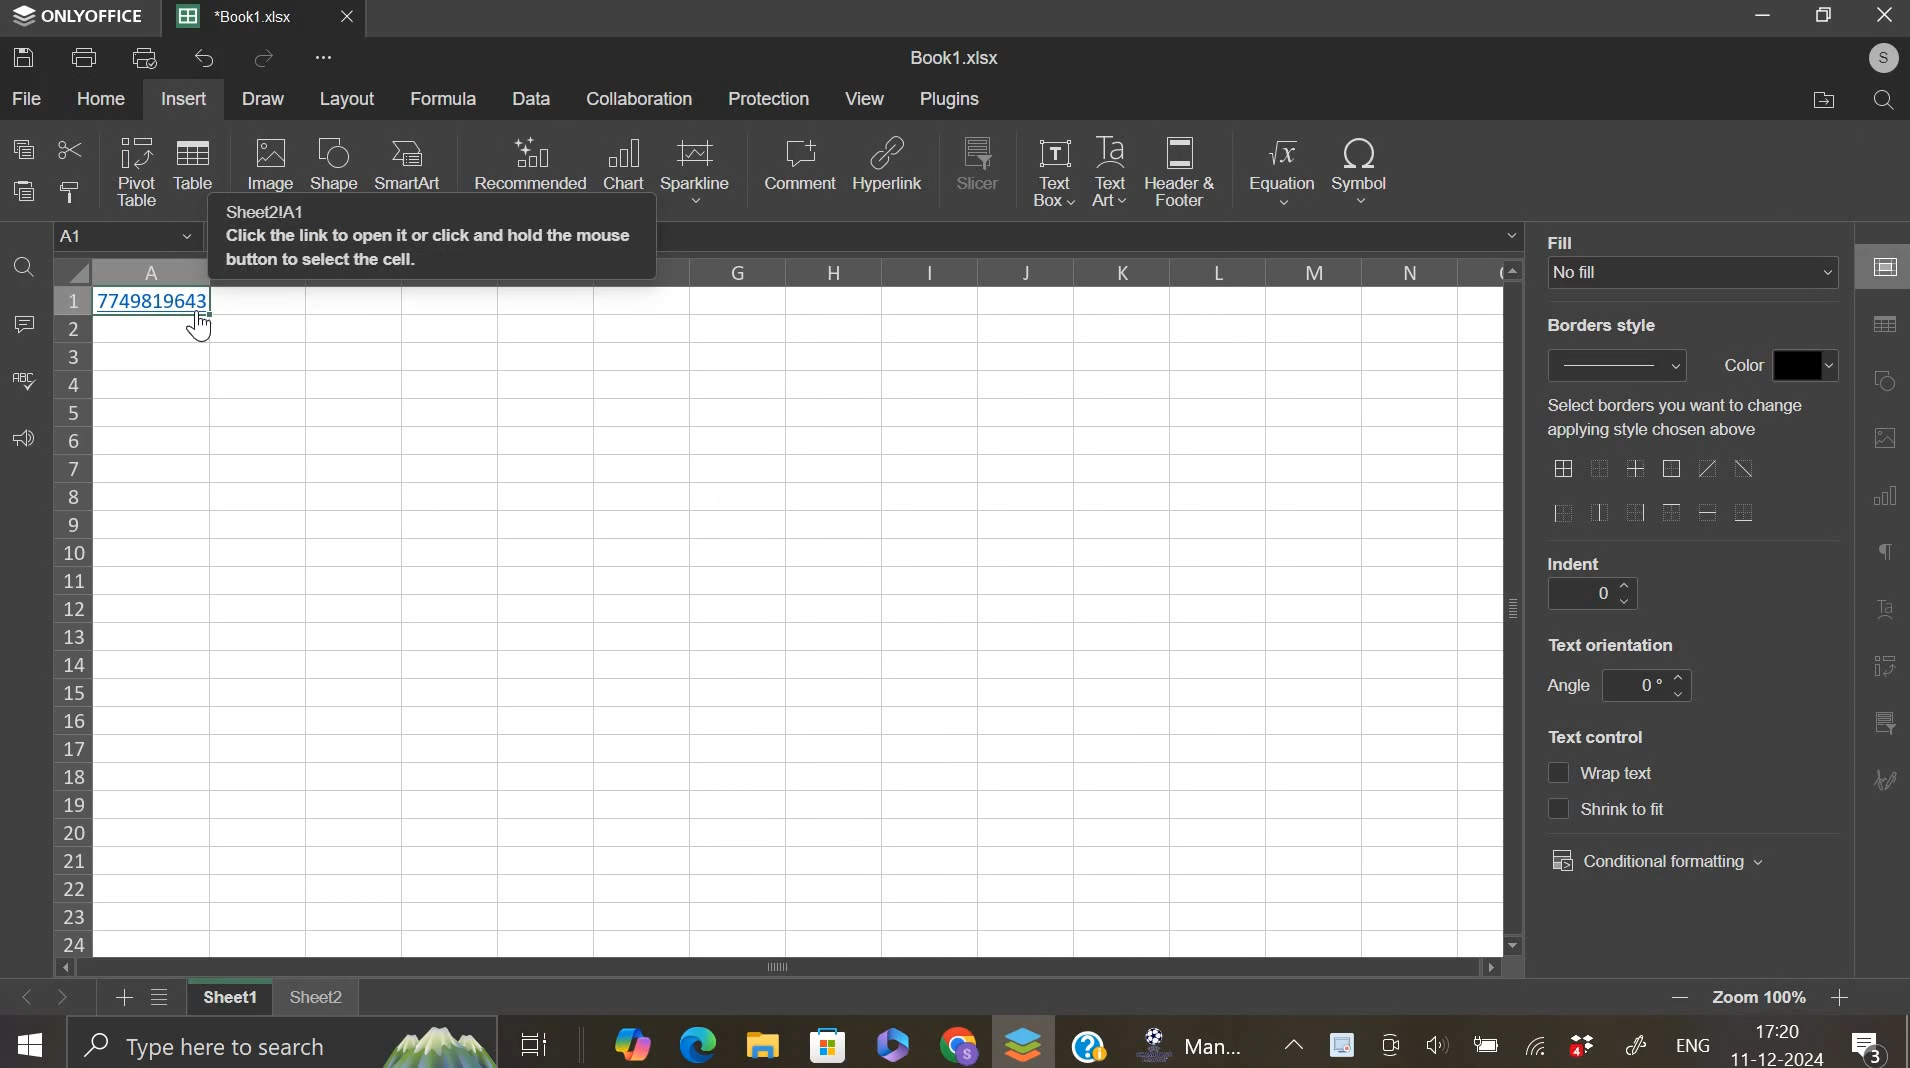  What do you see at coordinates (1737, 366) in the screenshot?
I see `text` at bounding box center [1737, 366].